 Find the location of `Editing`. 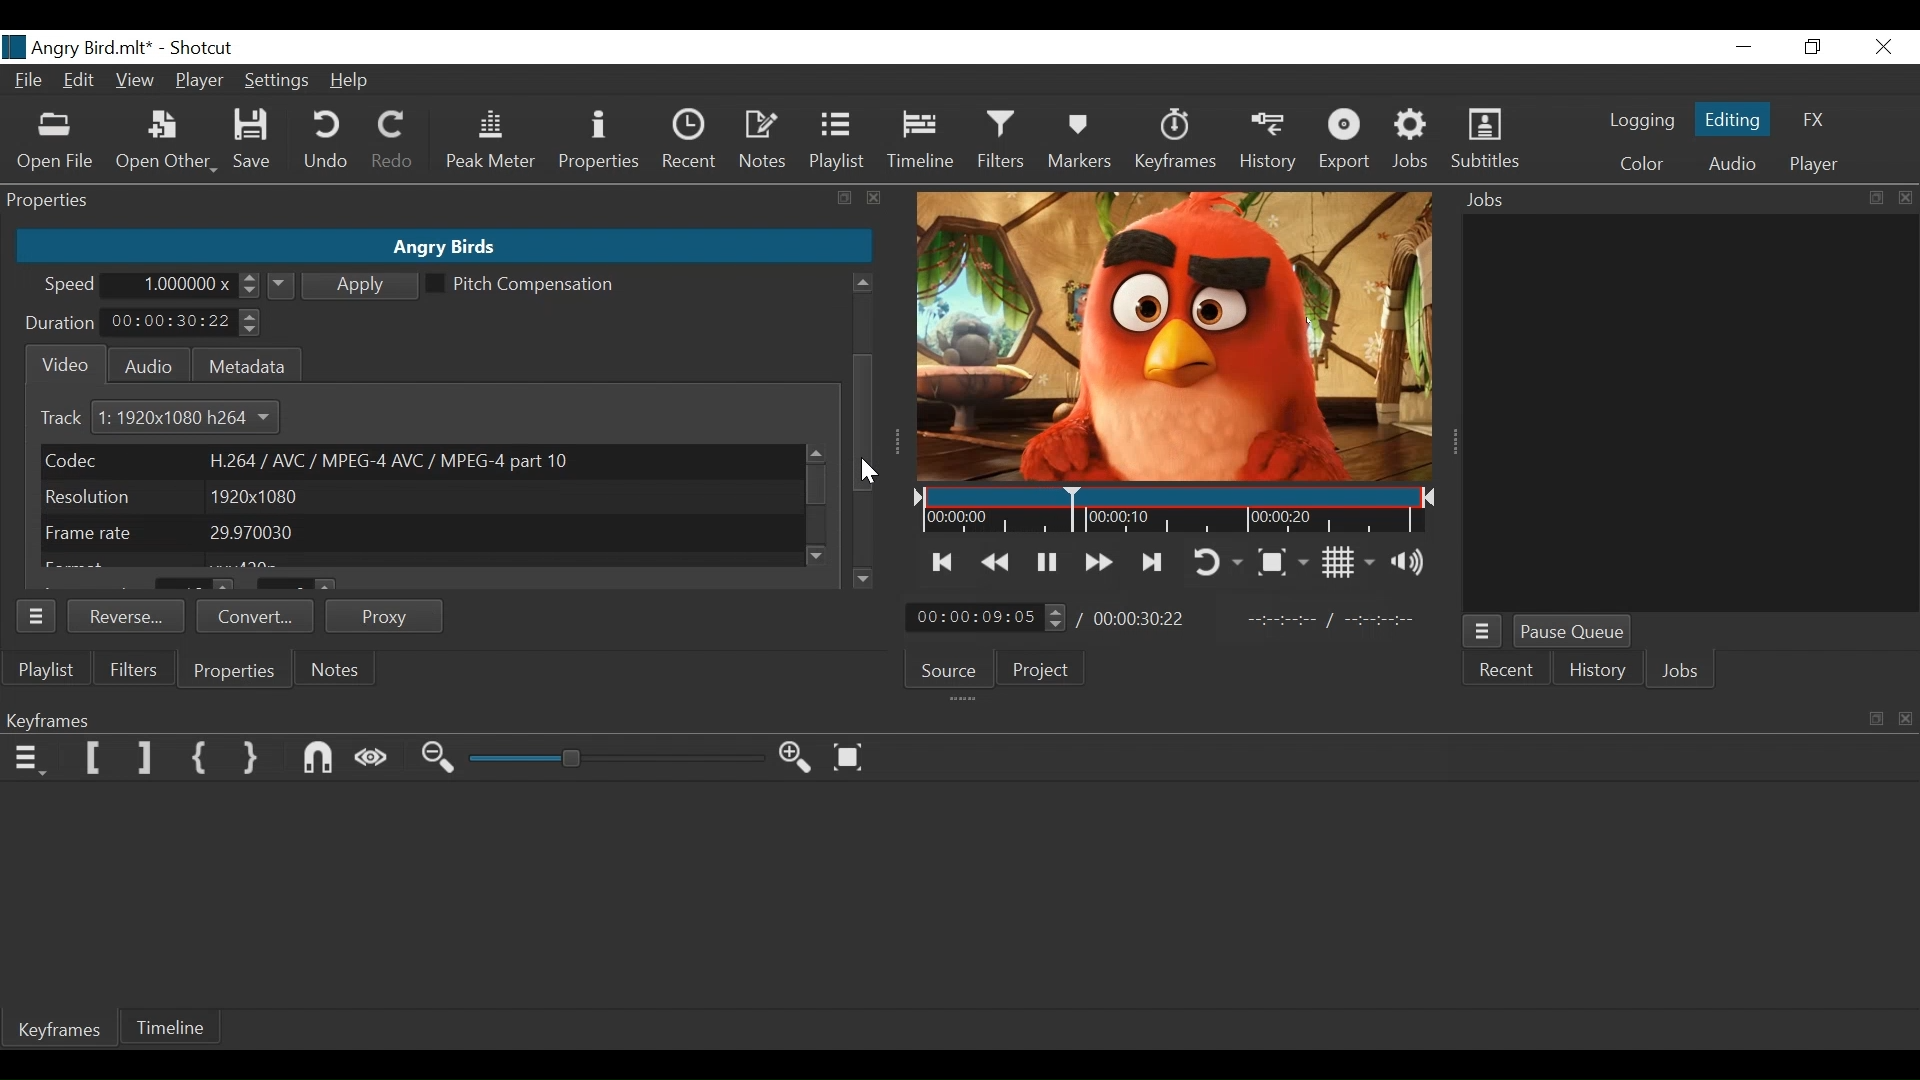

Editing is located at coordinates (1729, 119).